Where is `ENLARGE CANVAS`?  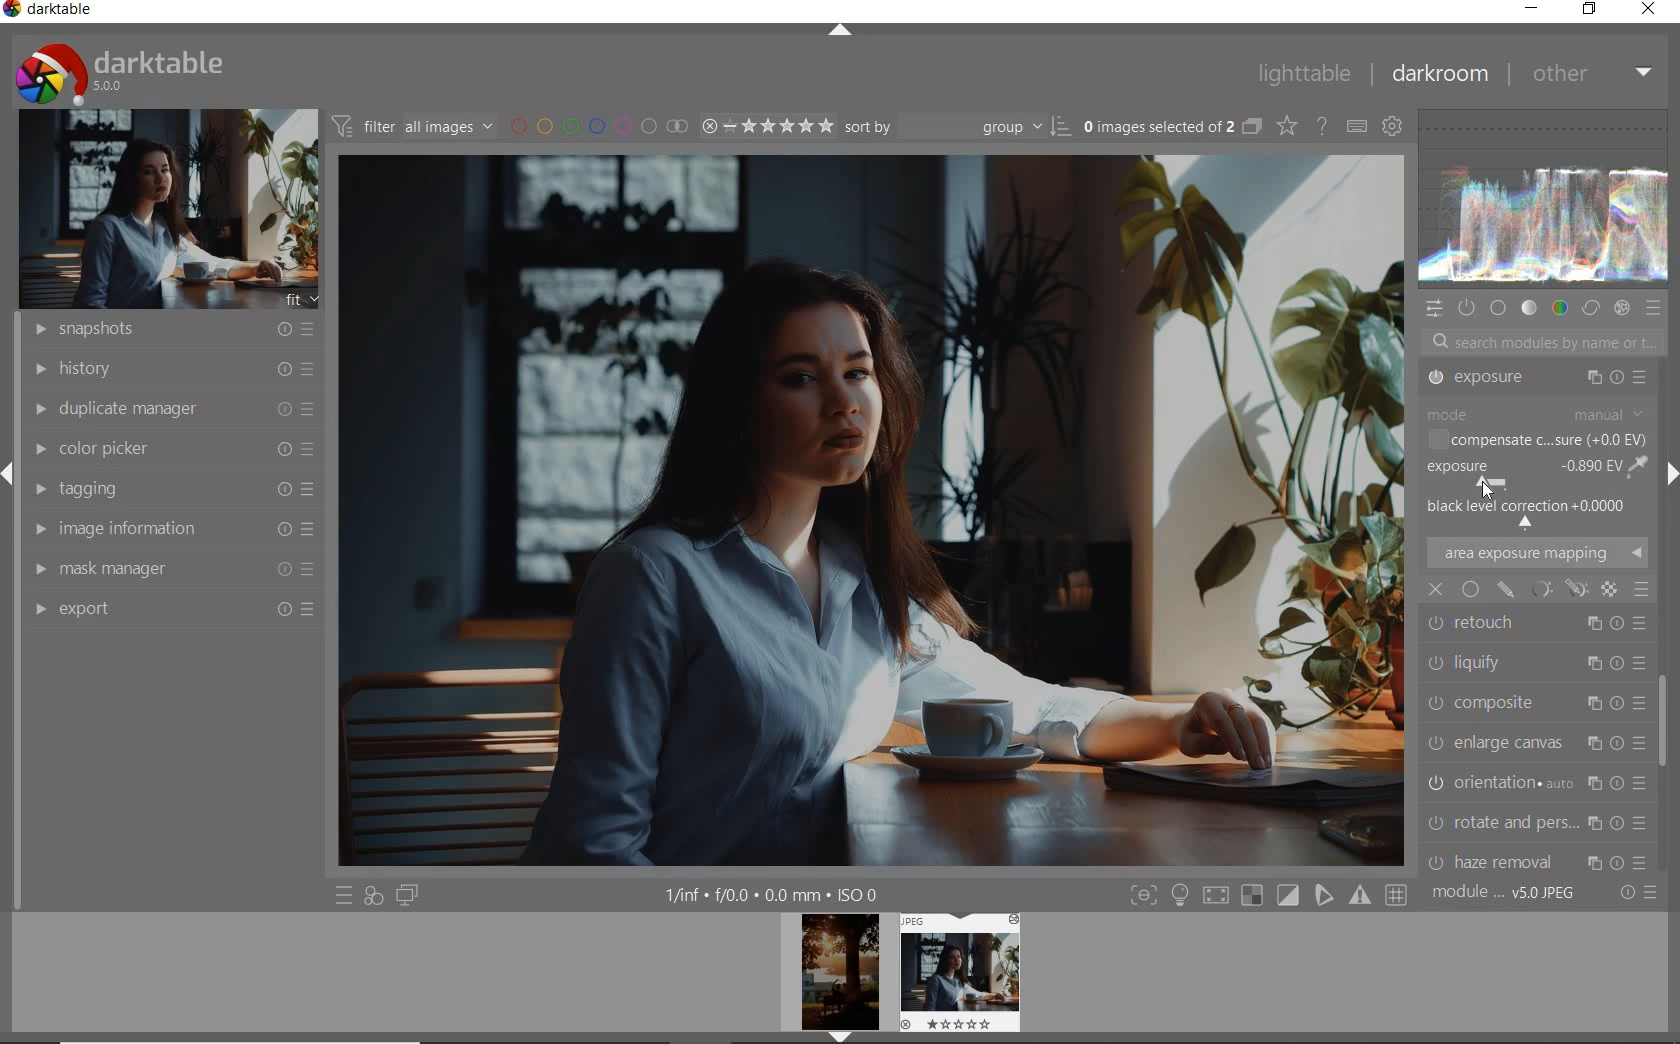
ENLARGE CANVAS is located at coordinates (1536, 618).